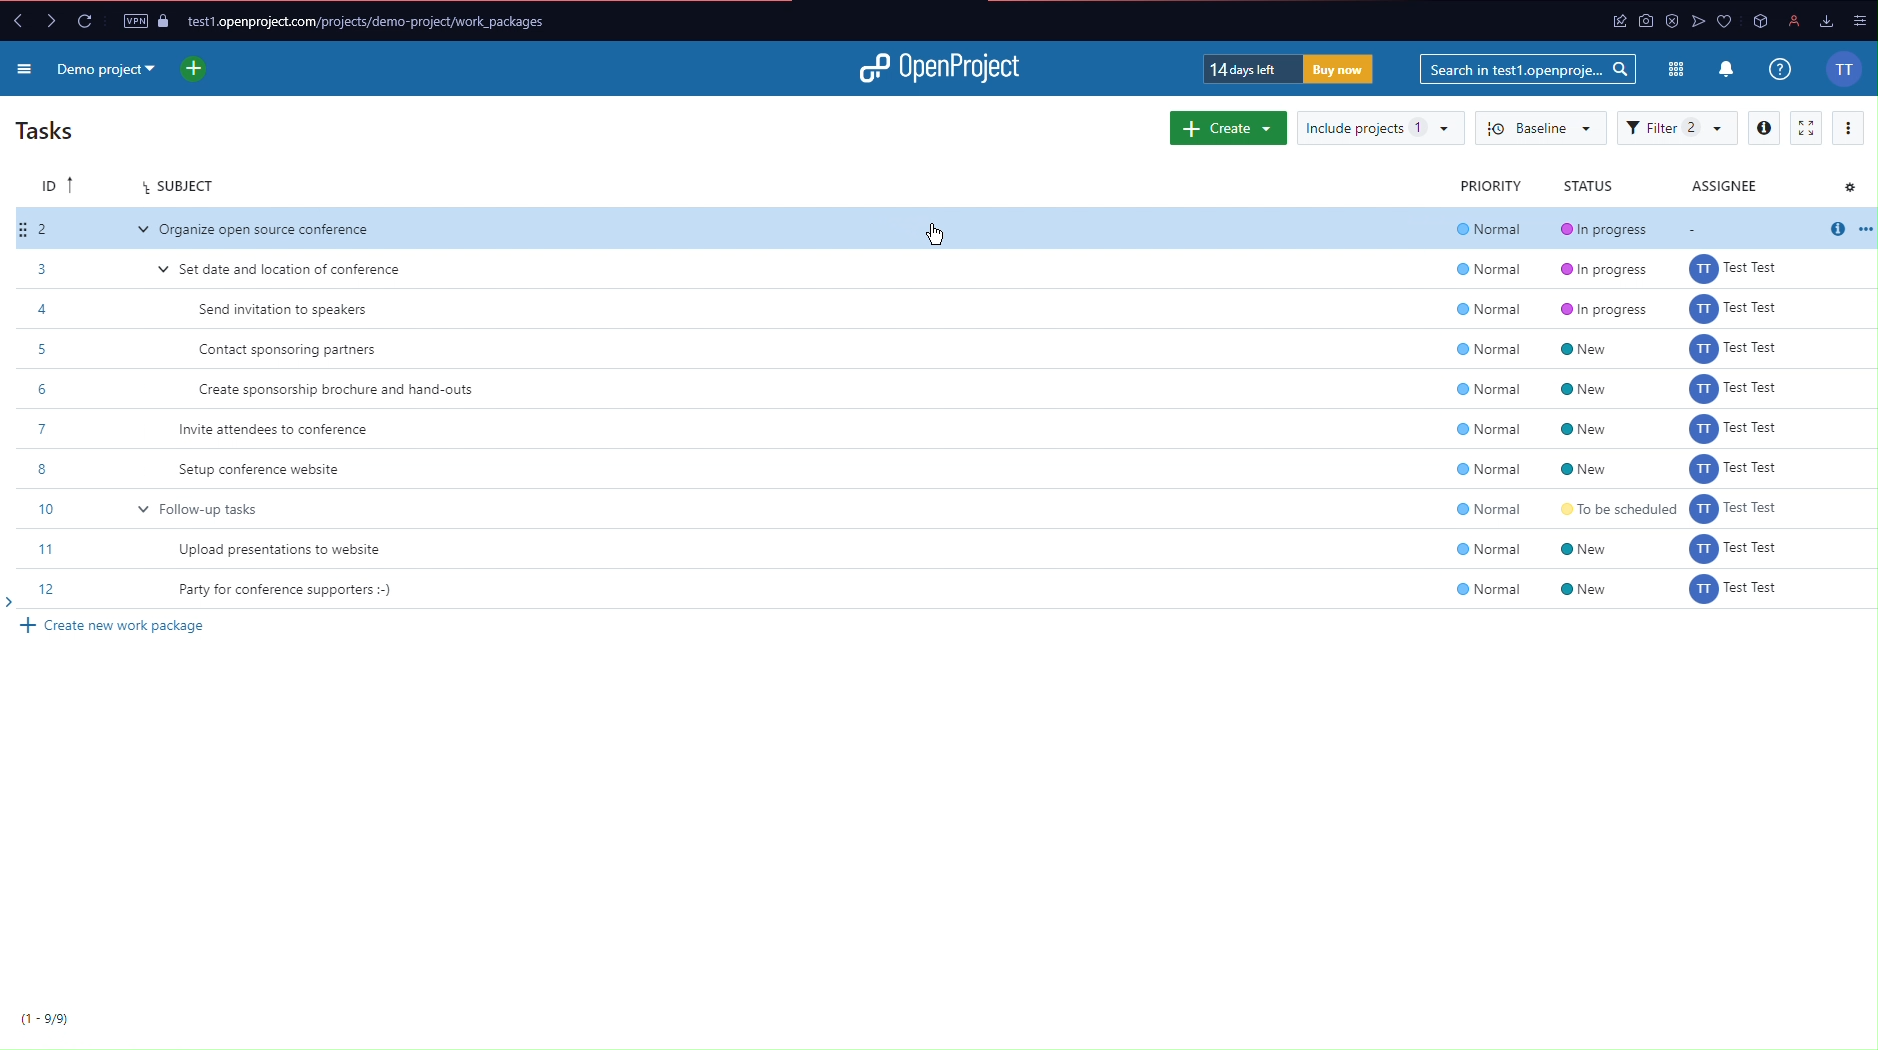 The image size is (1878, 1050). Describe the element at coordinates (49, 1019) in the screenshot. I see `9/9` at that location.